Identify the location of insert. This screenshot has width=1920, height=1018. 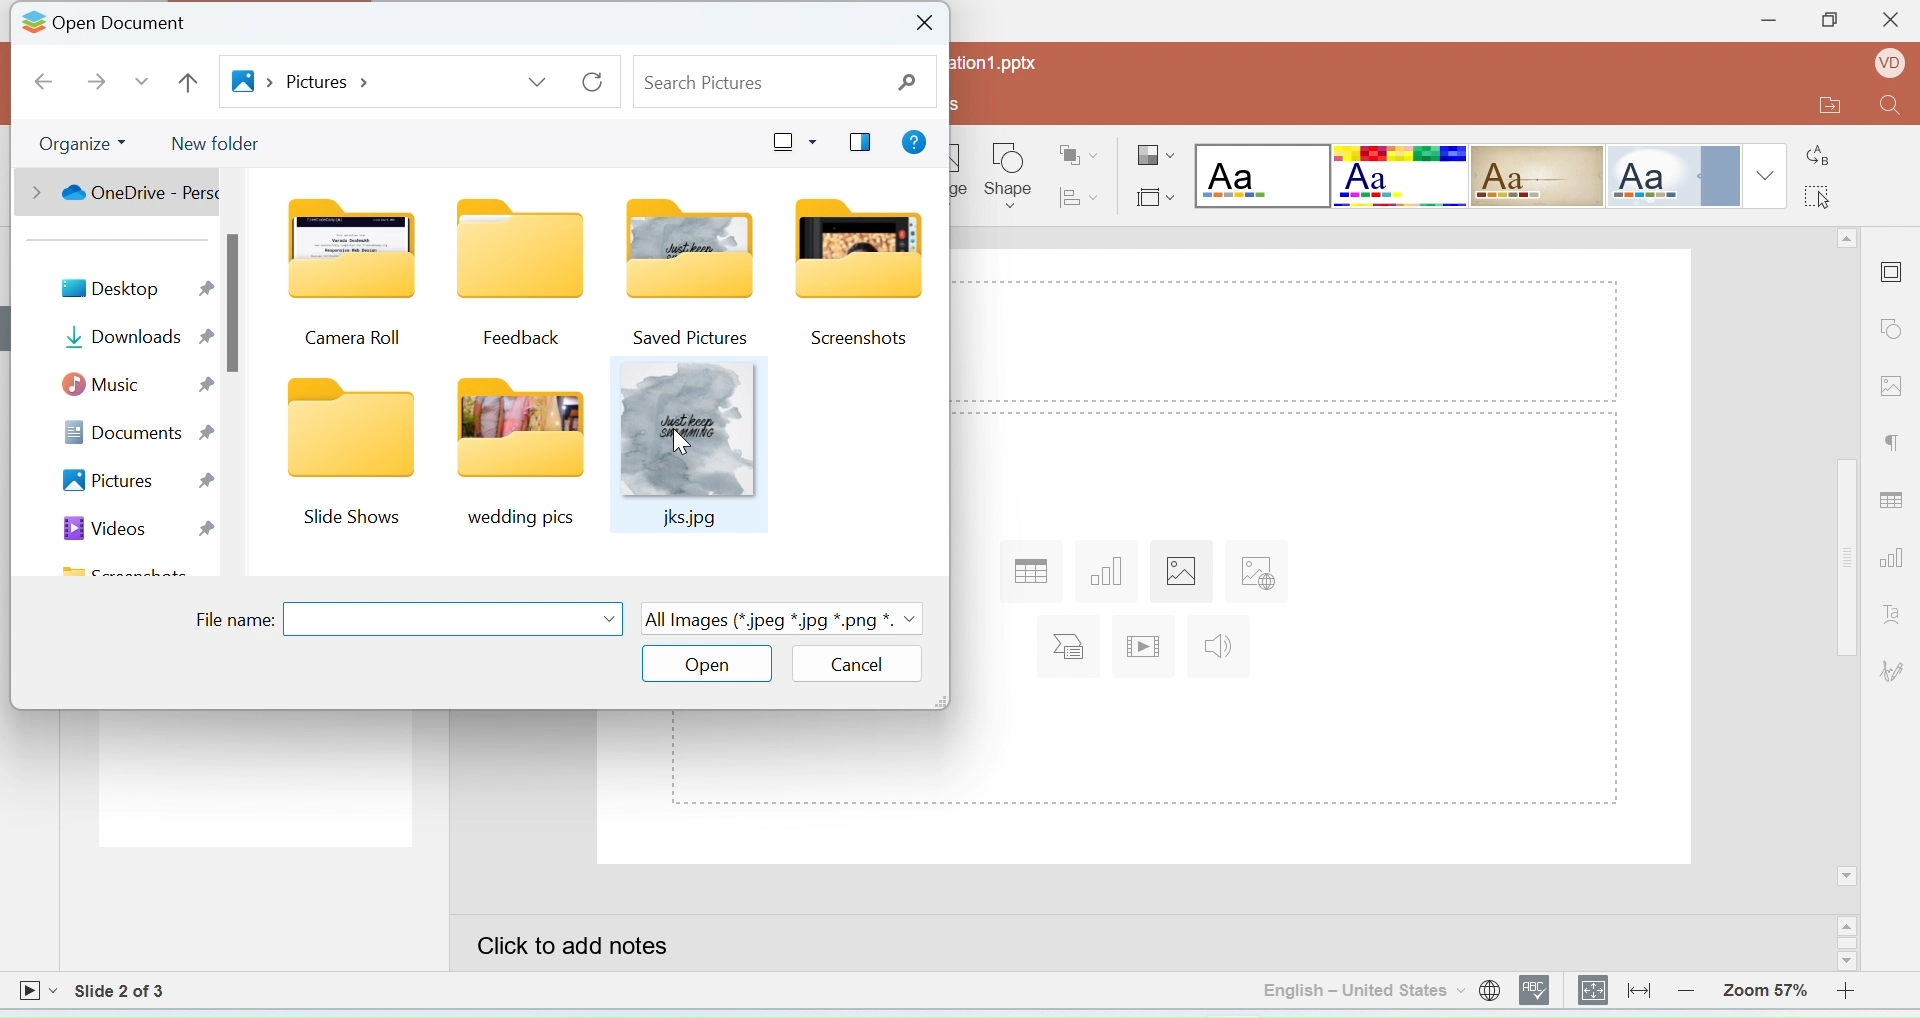
(1072, 647).